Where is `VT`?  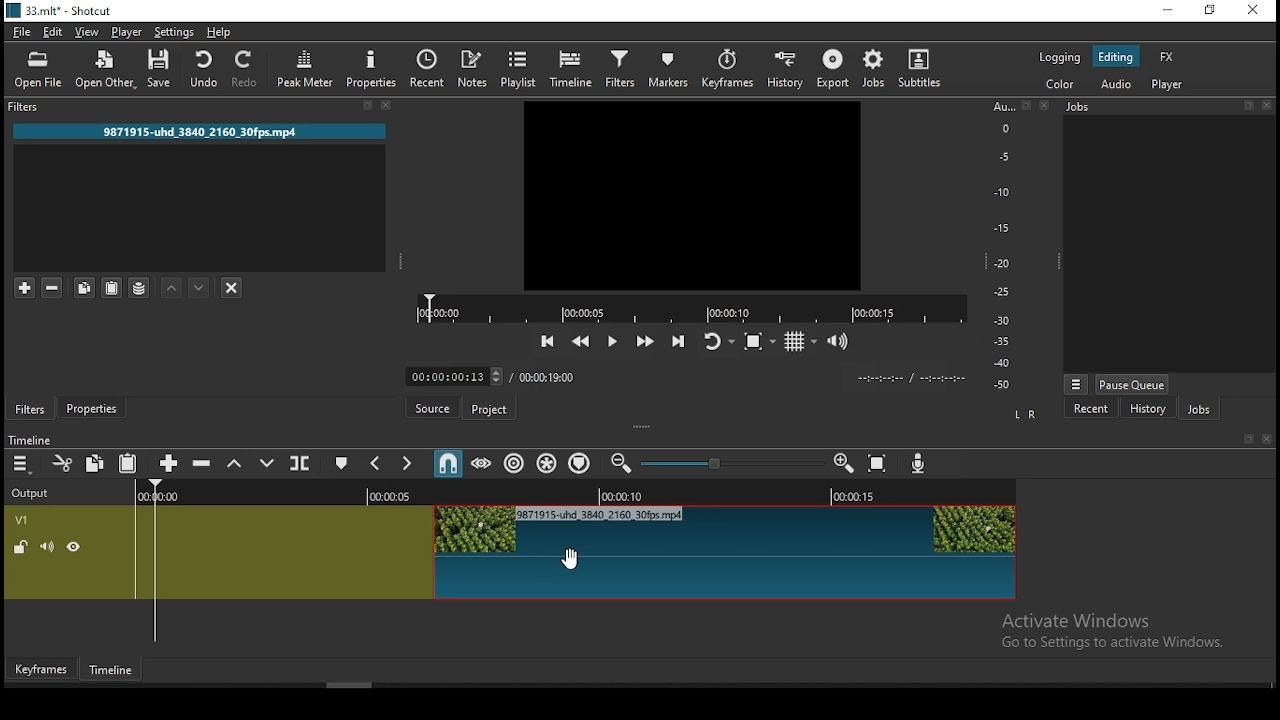 VT is located at coordinates (39, 517).